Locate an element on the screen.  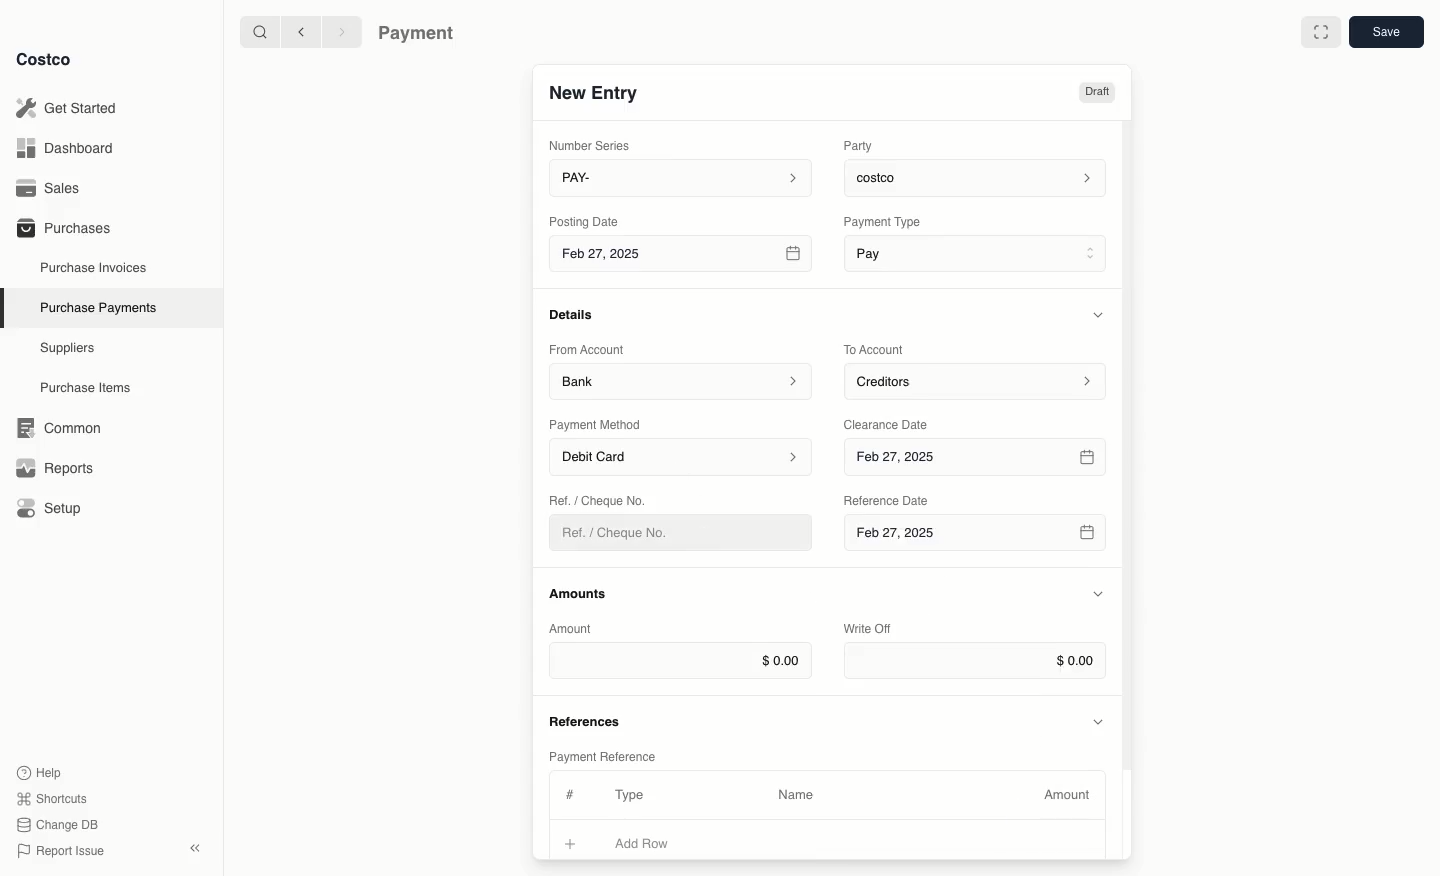
Sales is located at coordinates (55, 188).